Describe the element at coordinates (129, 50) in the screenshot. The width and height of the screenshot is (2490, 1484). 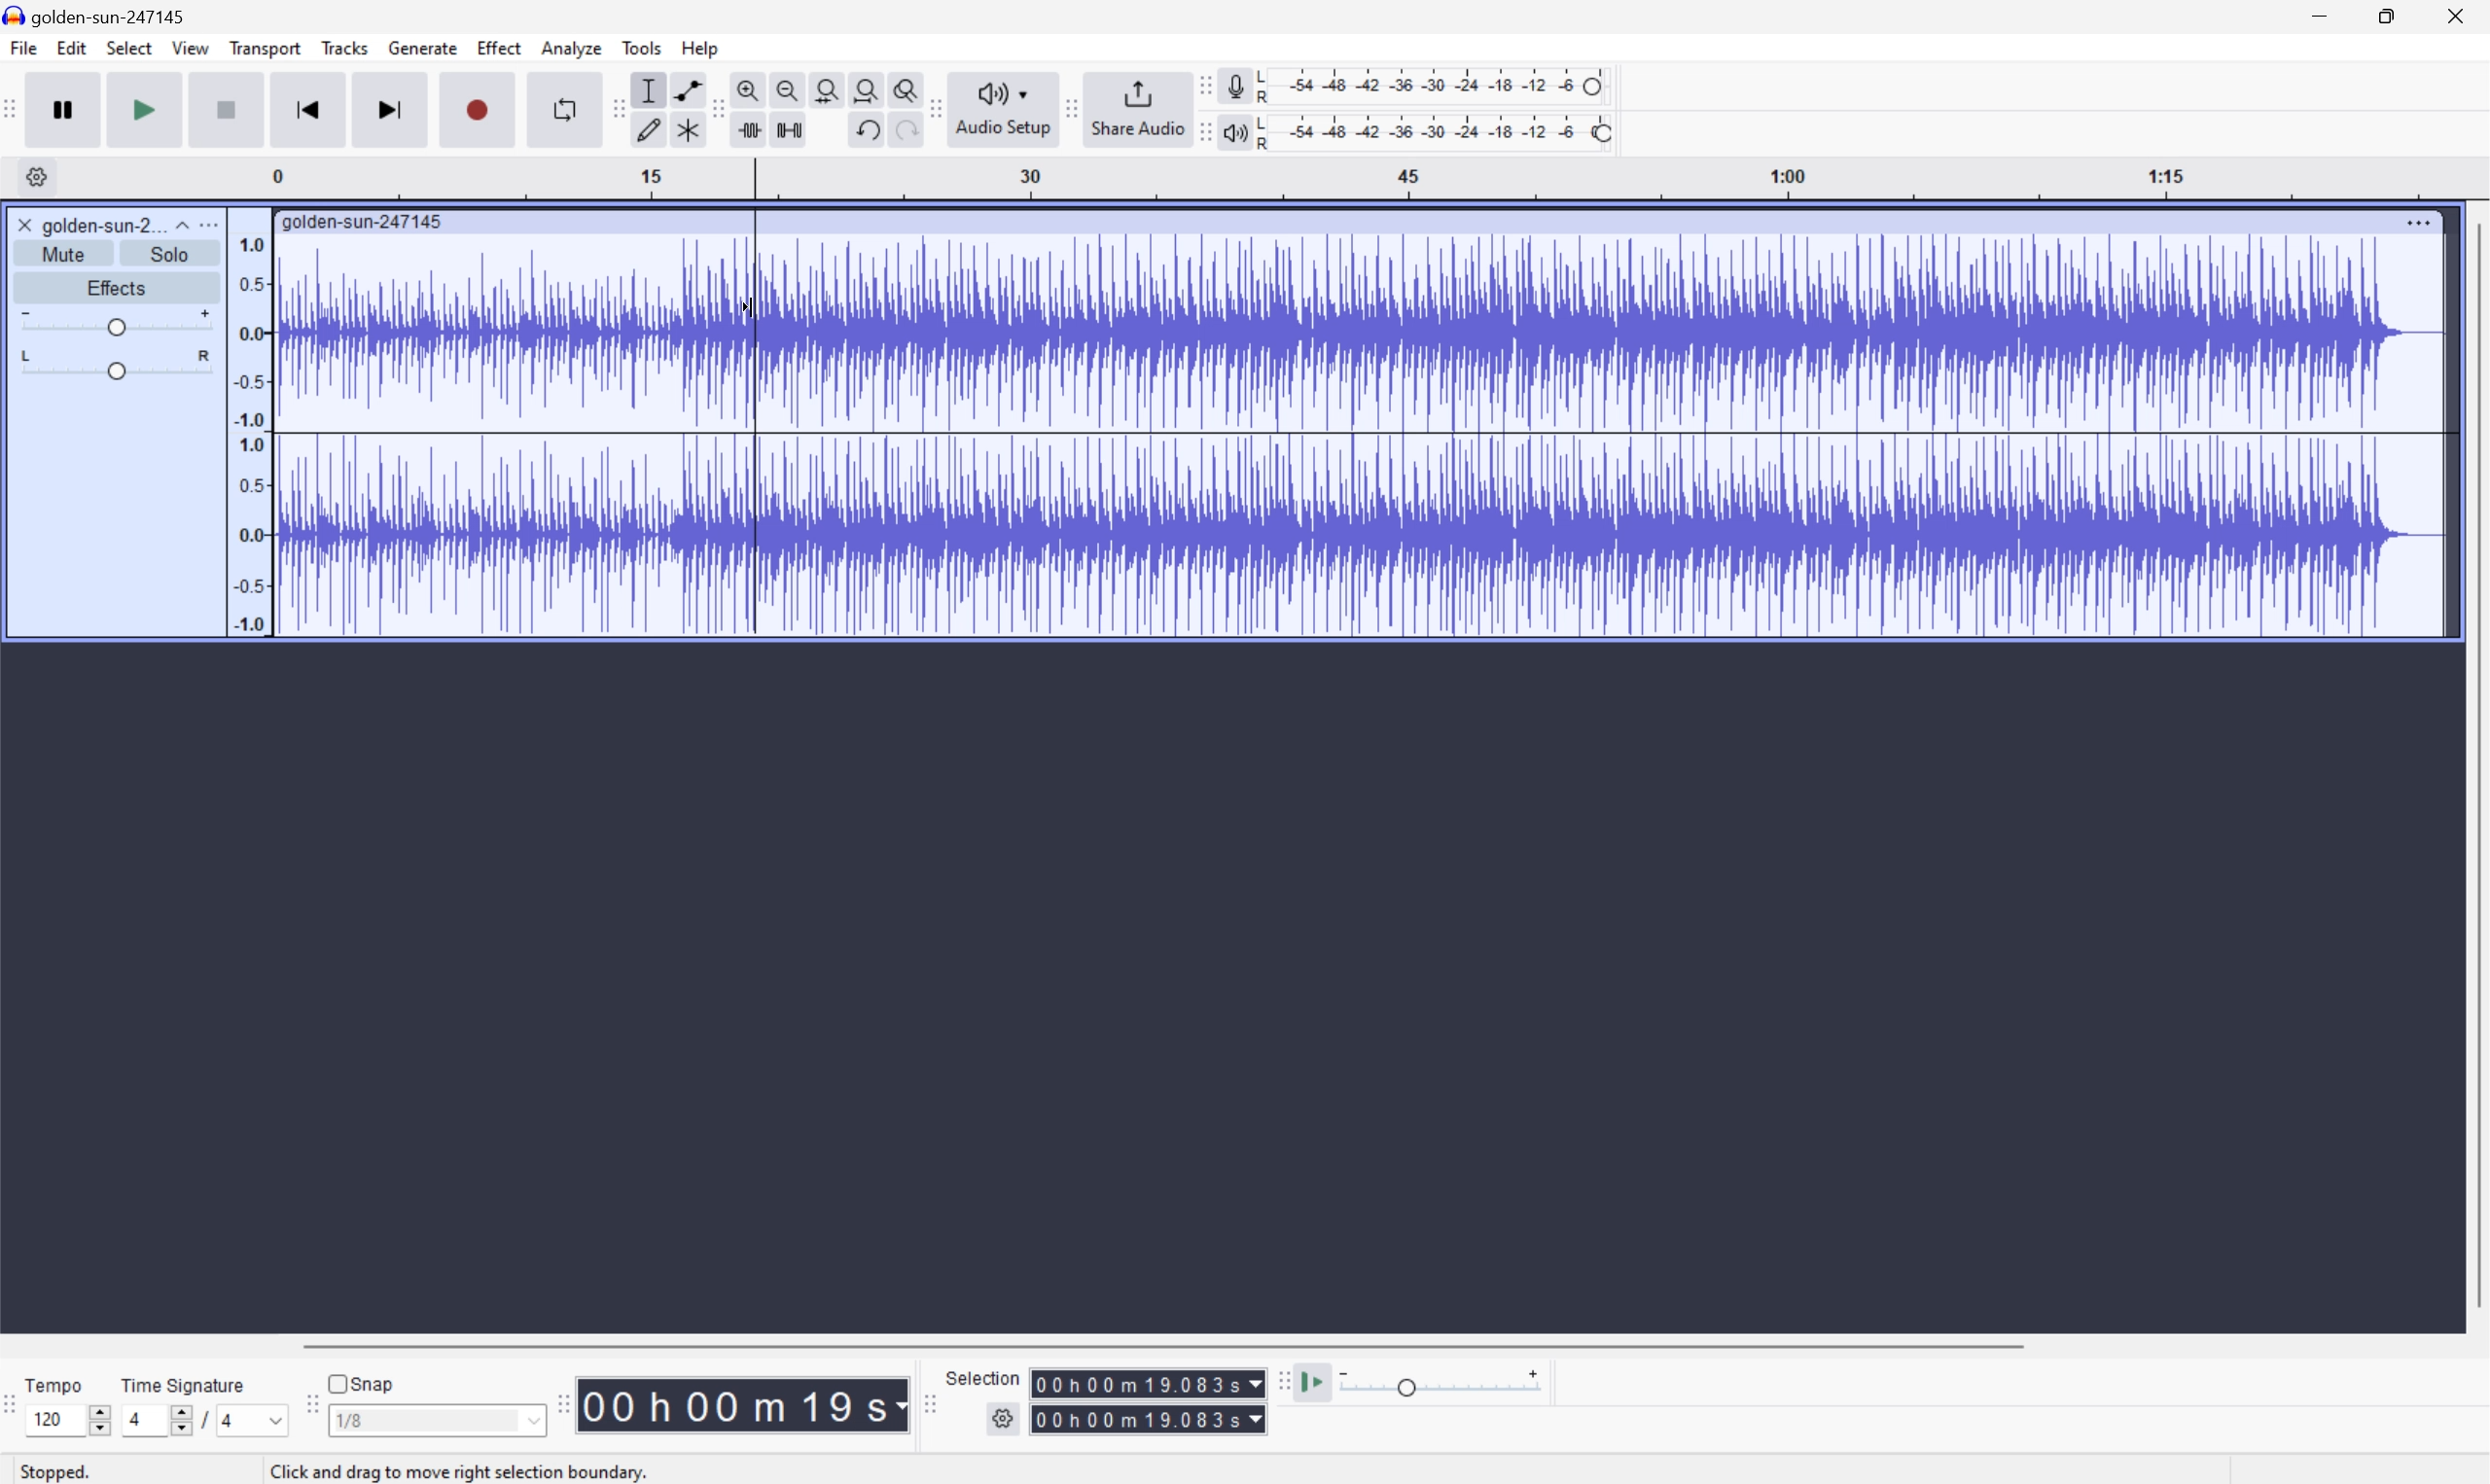
I see `Select` at that location.